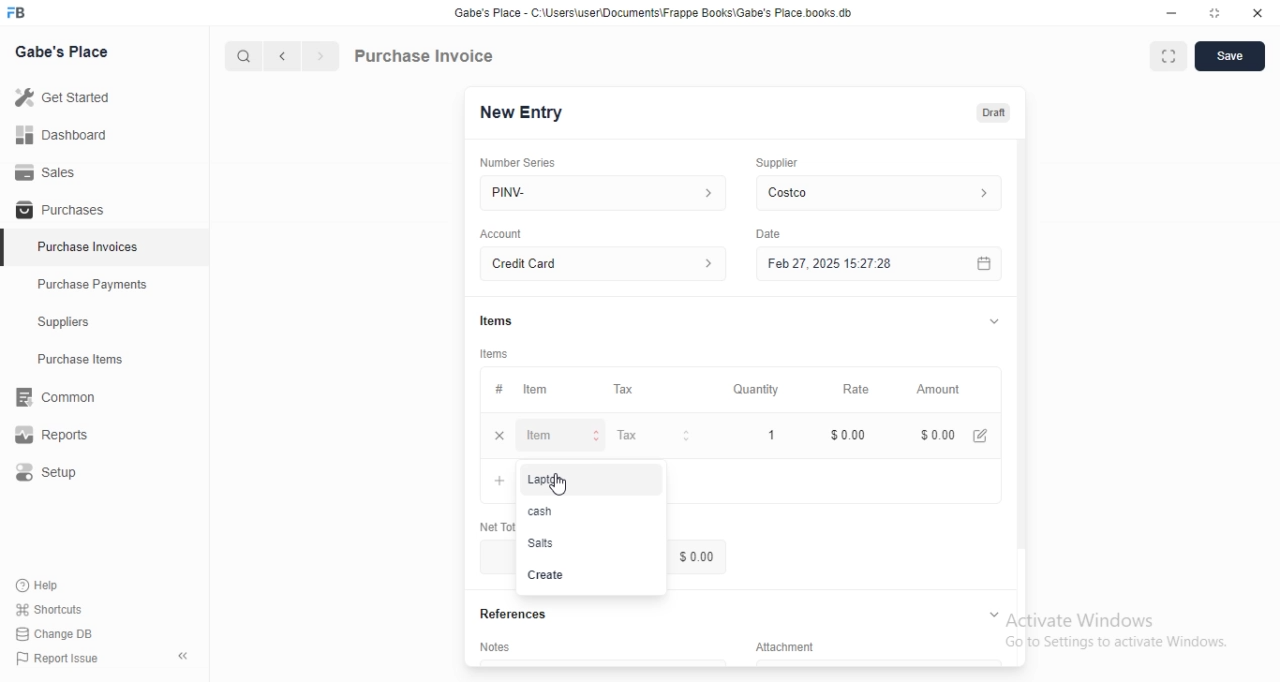 Image resolution: width=1280 pixels, height=682 pixels. I want to click on PINV-, so click(603, 193).